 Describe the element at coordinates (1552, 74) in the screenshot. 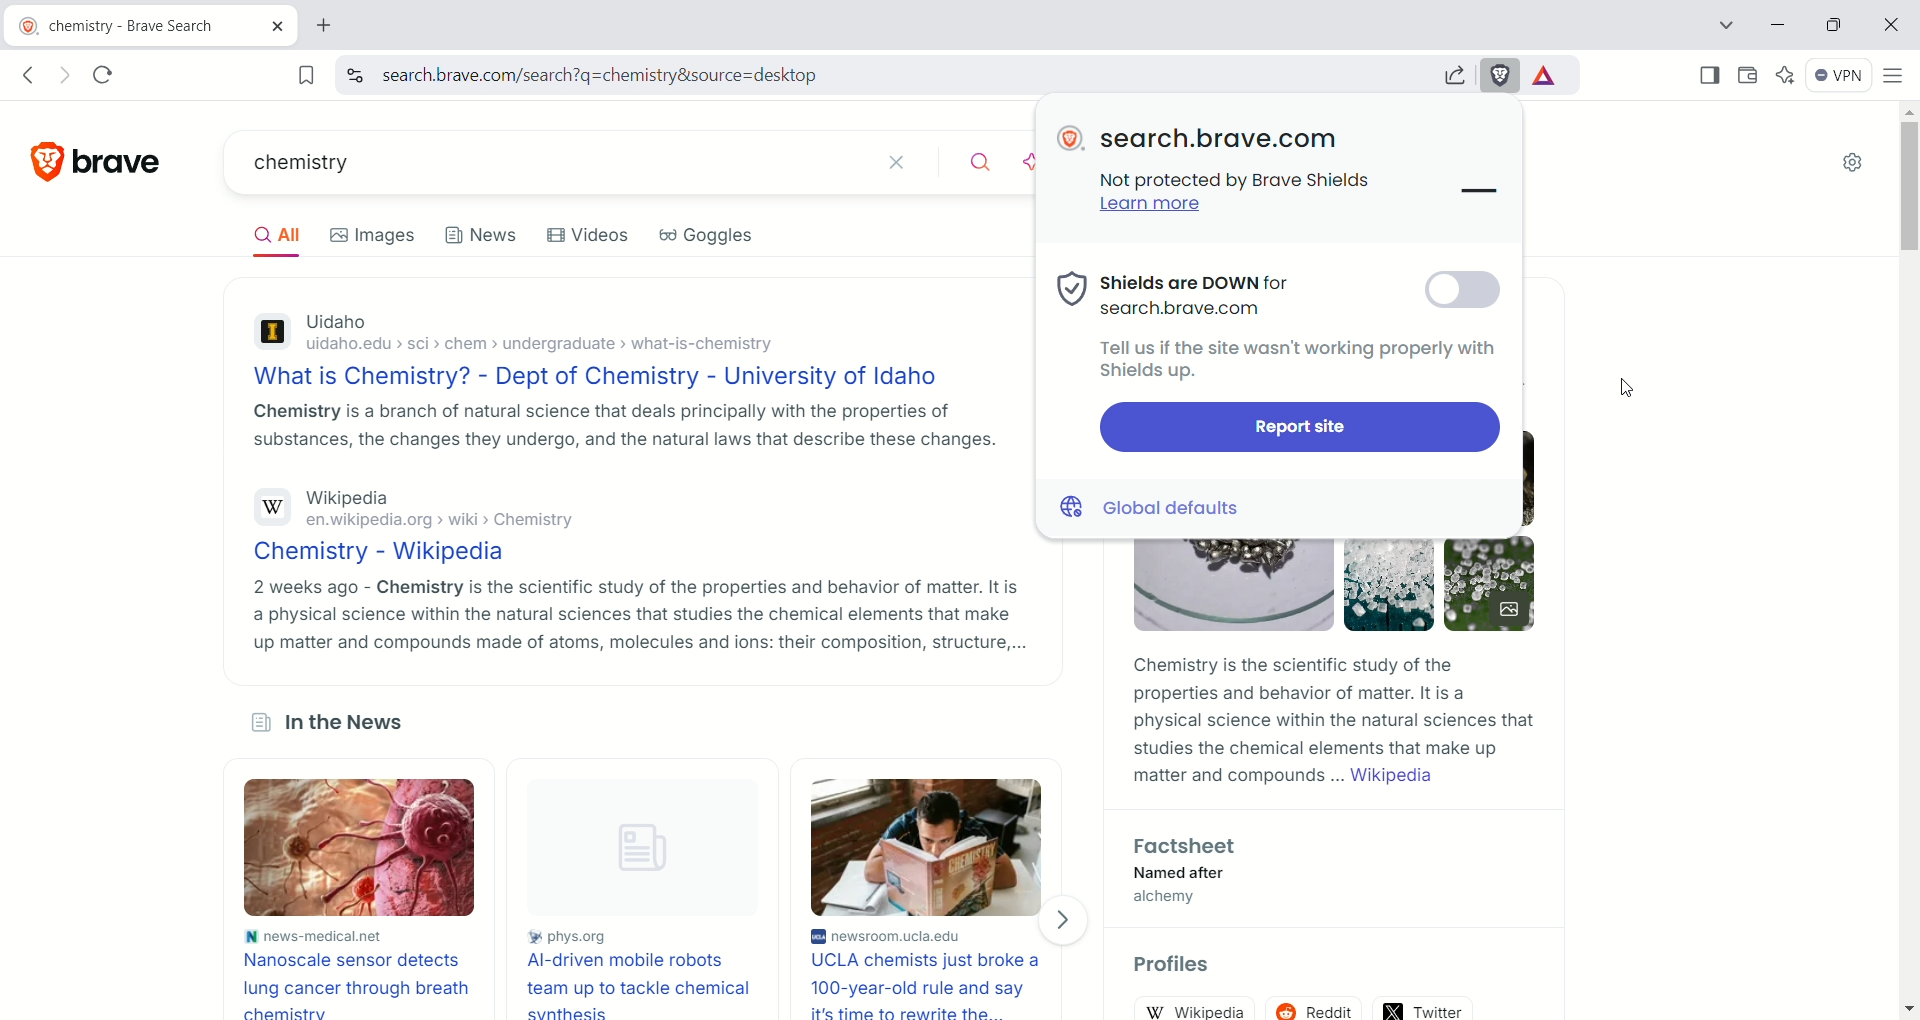

I see `rewards` at that location.